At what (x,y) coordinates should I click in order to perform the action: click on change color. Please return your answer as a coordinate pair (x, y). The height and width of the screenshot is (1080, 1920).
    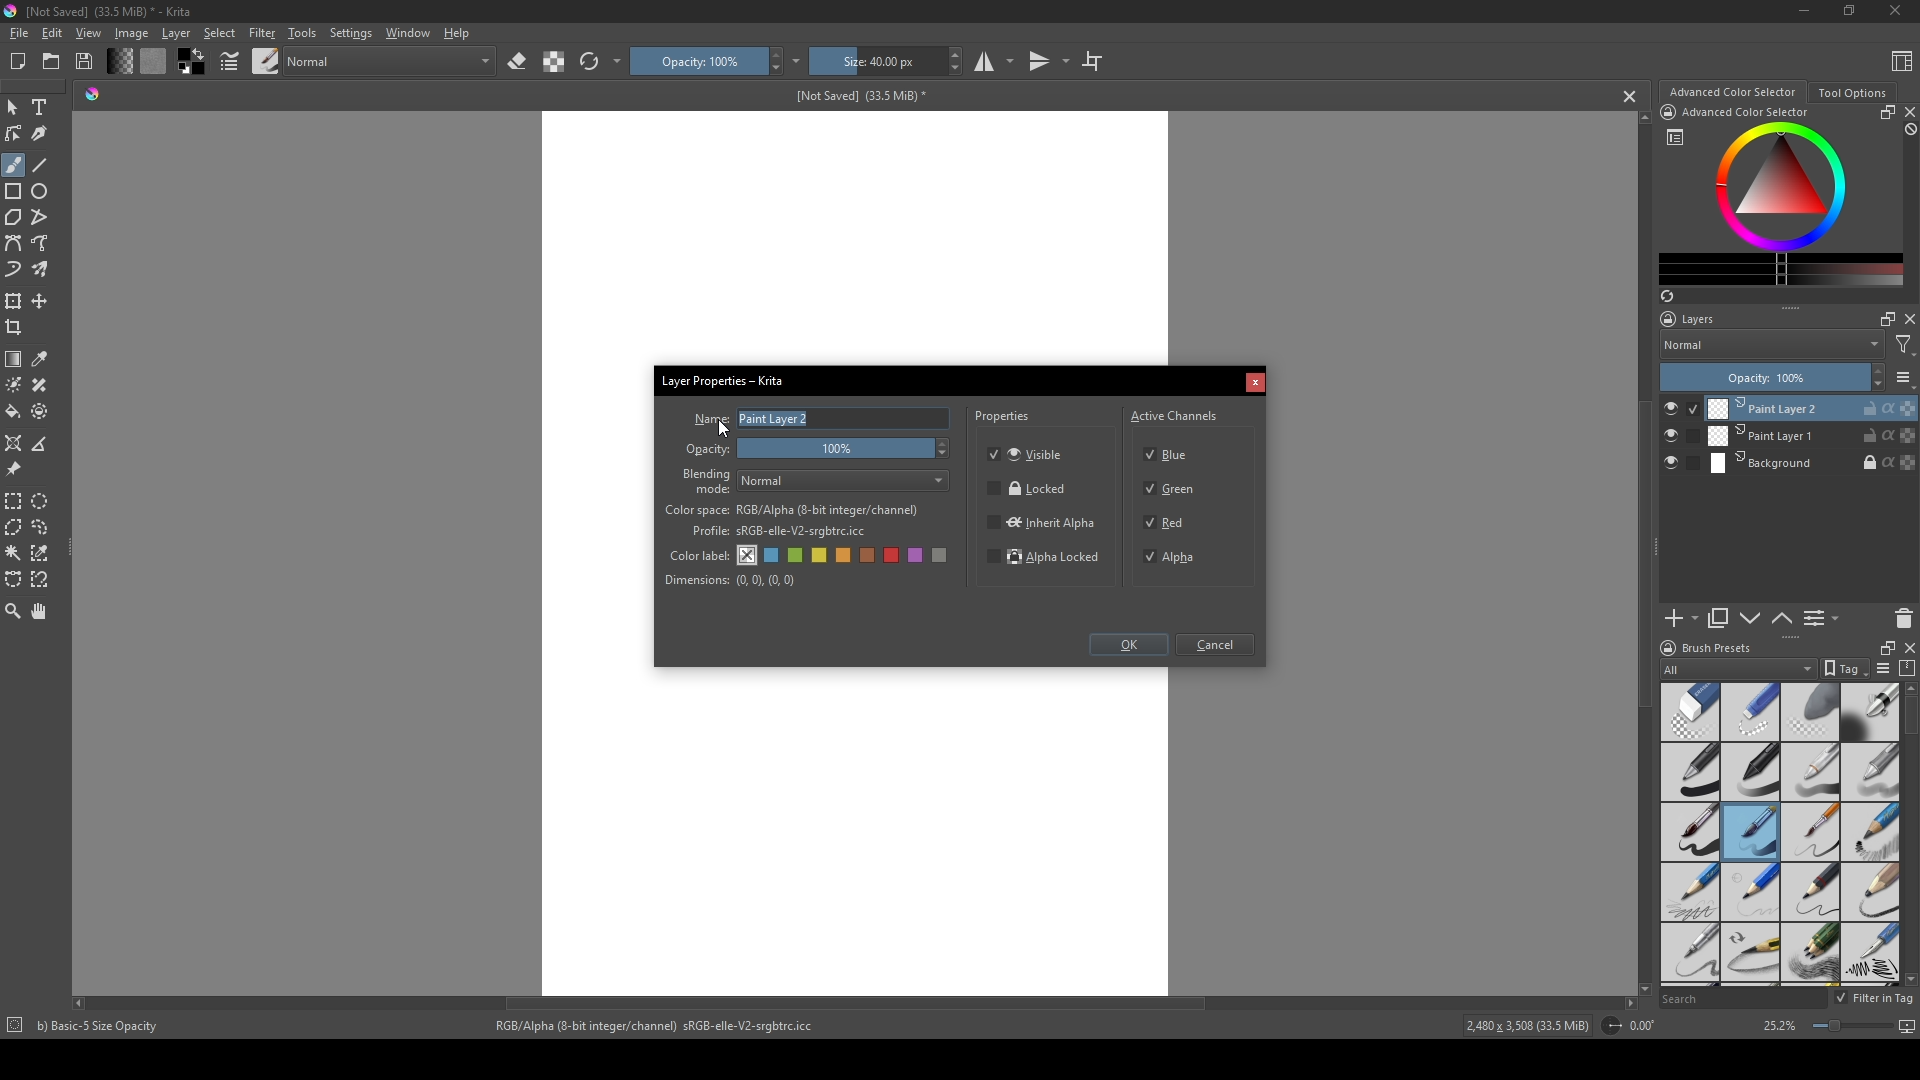
    Looking at the image, I should click on (1781, 269).